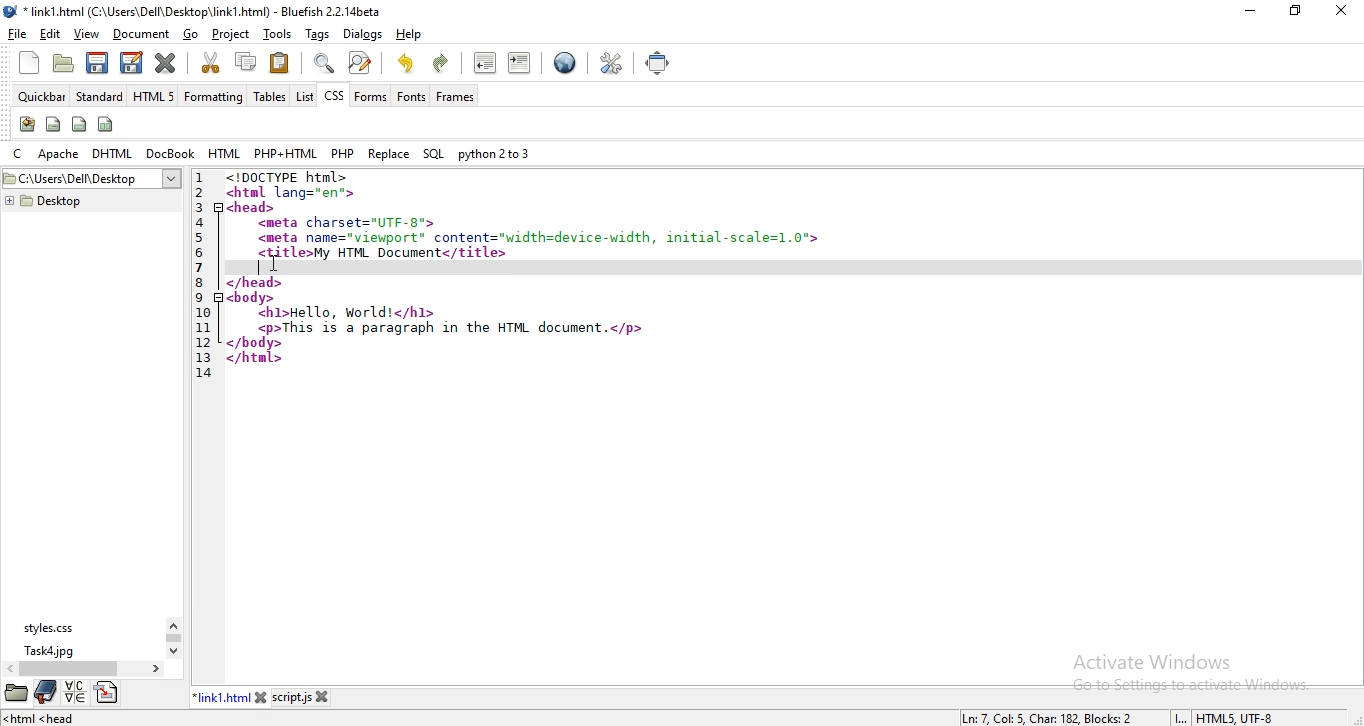 Image resolution: width=1364 pixels, height=726 pixels. What do you see at coordinates (38, 717) in the screenshot?
I see `<html<head` at bounding box center [38, 717].